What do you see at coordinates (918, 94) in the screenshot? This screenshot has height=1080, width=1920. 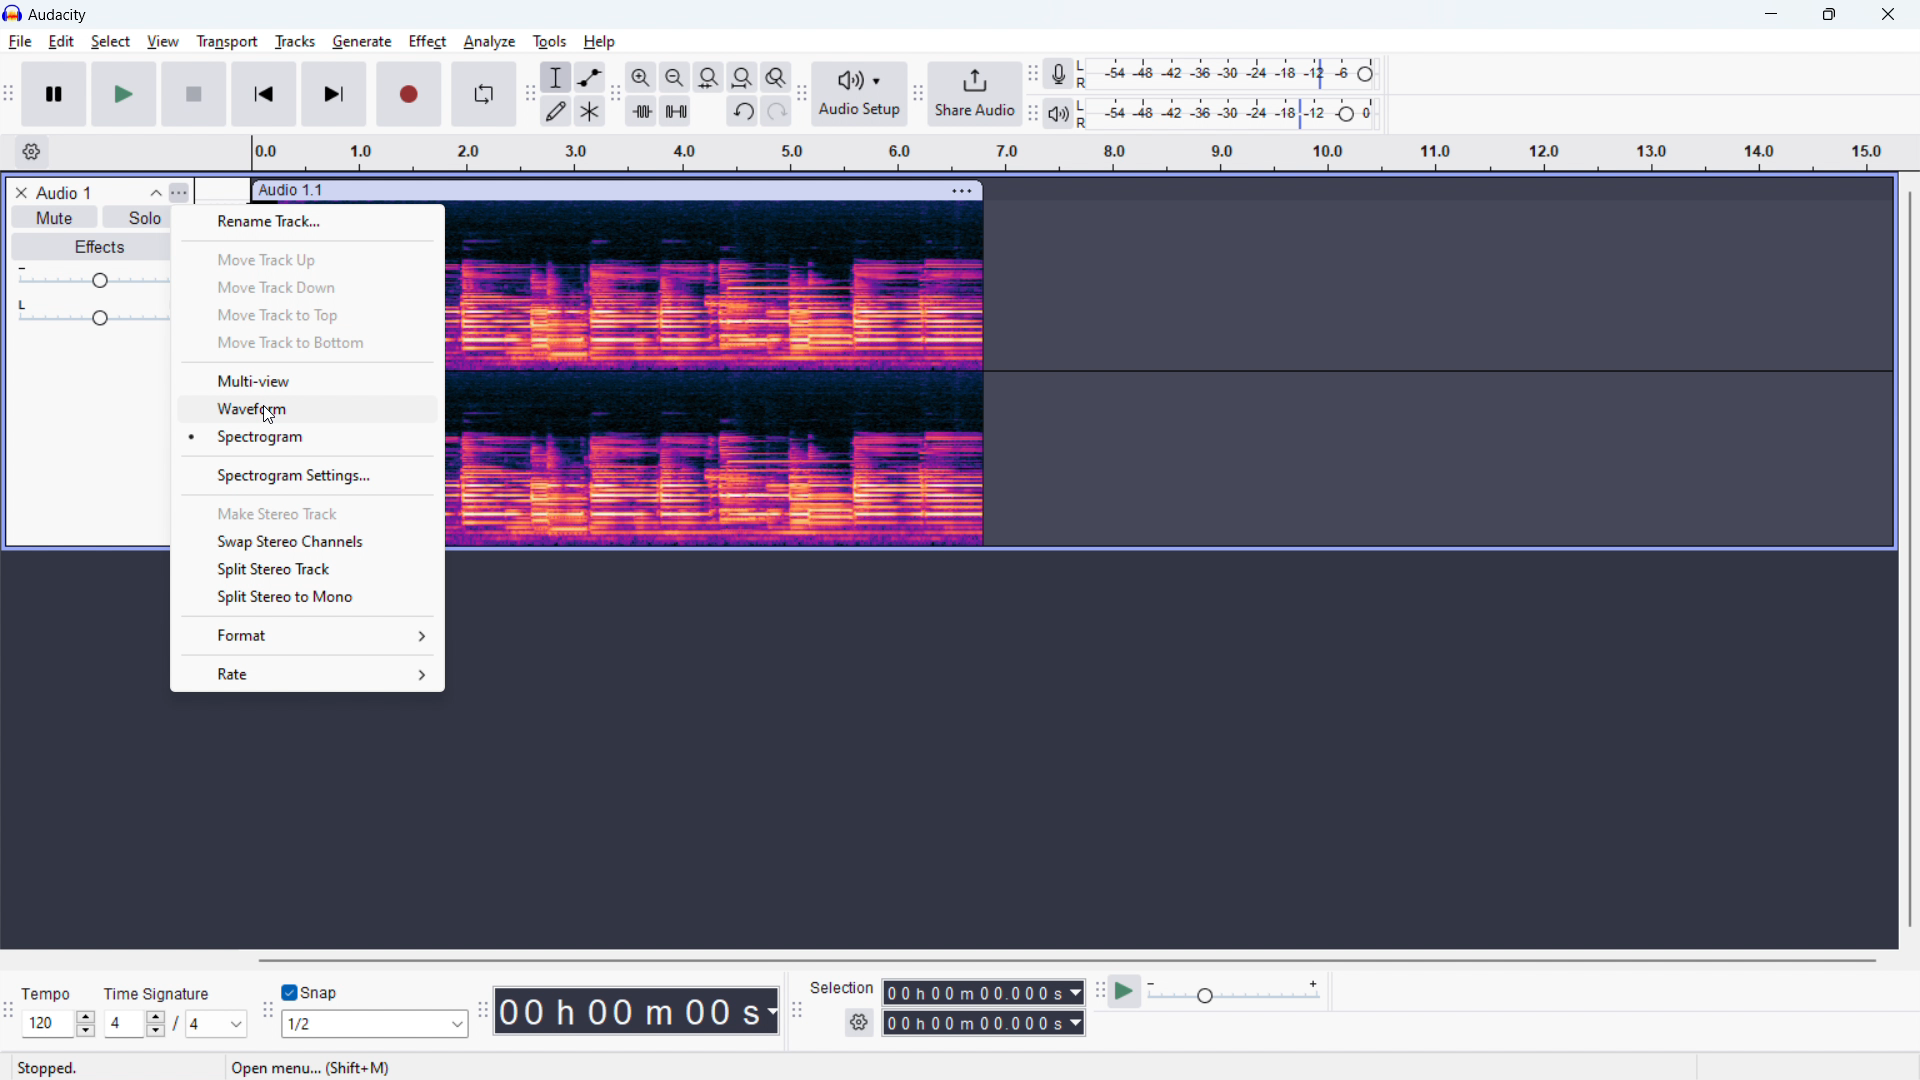 I see `share audio toolbar` at bounding box center [918, 94].